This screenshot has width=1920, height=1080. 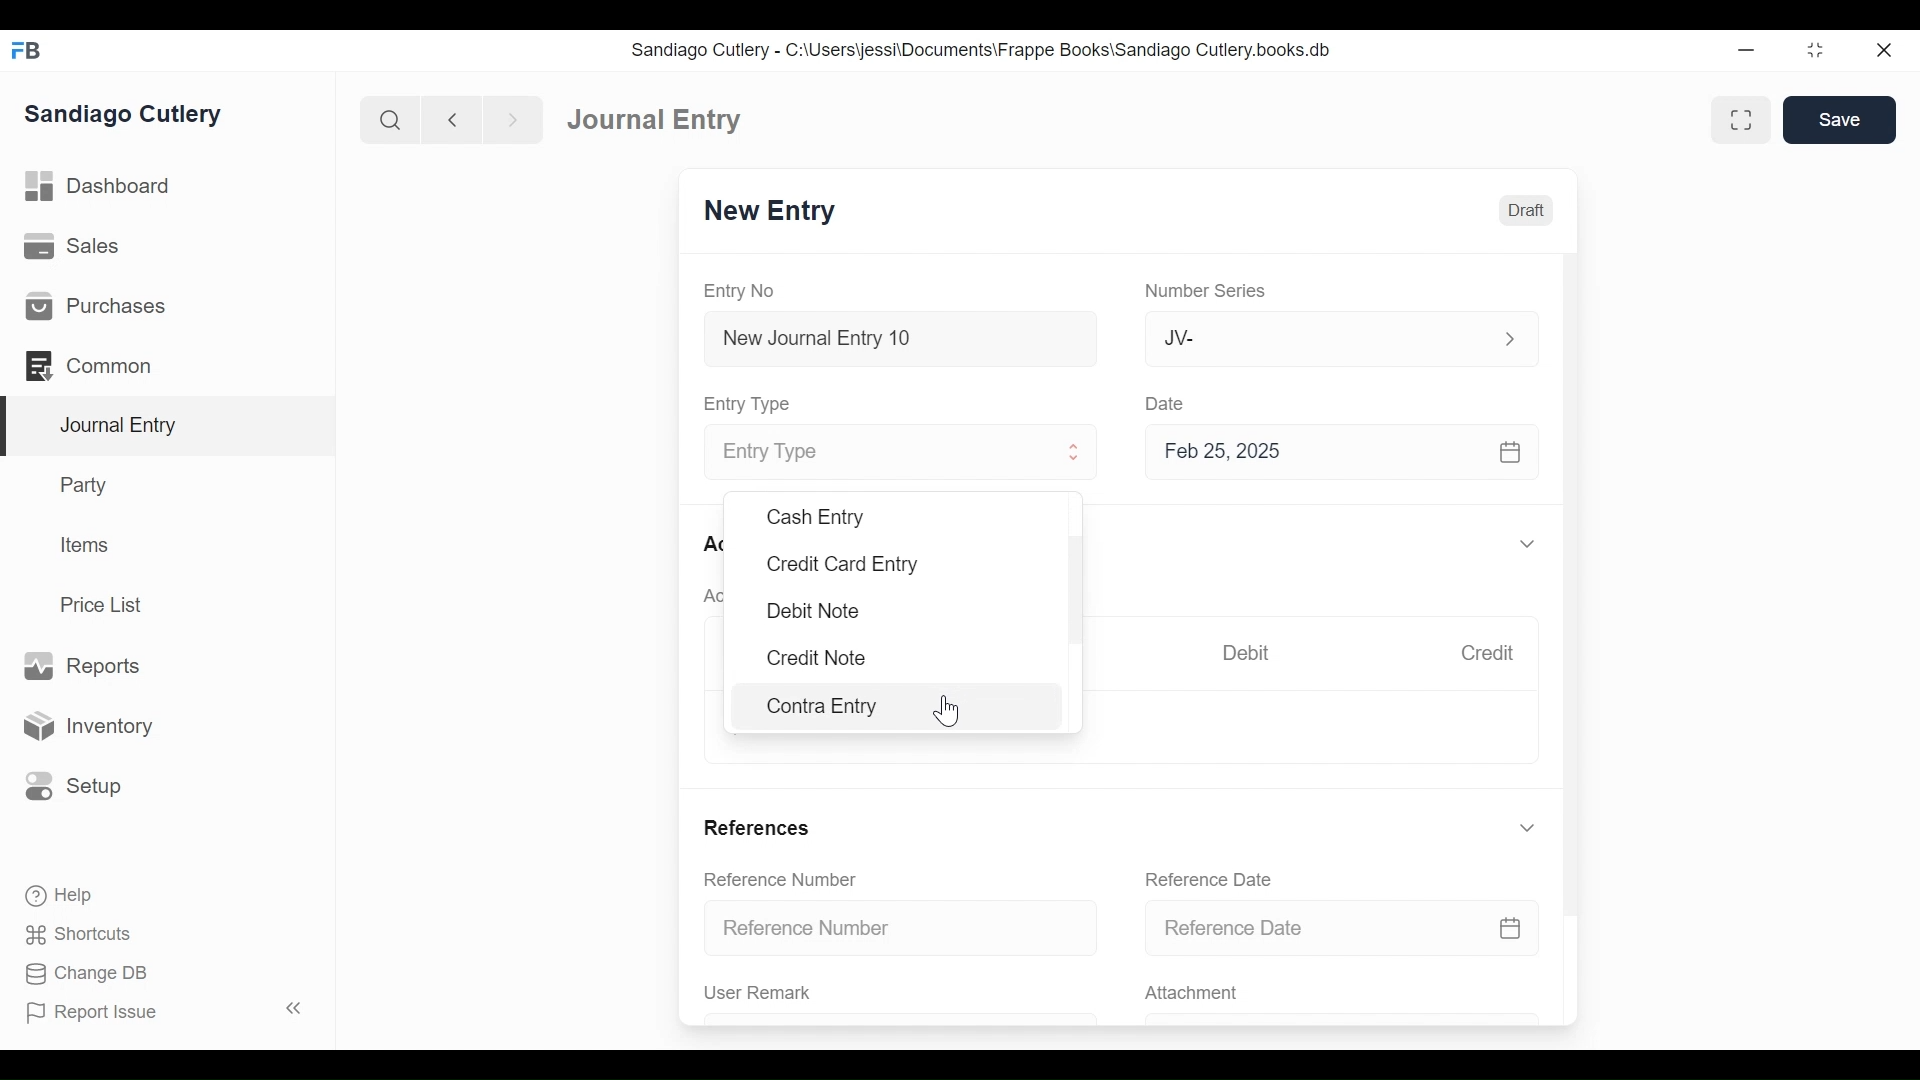 I want to click on Attachment, so click(x=1195, y=994).